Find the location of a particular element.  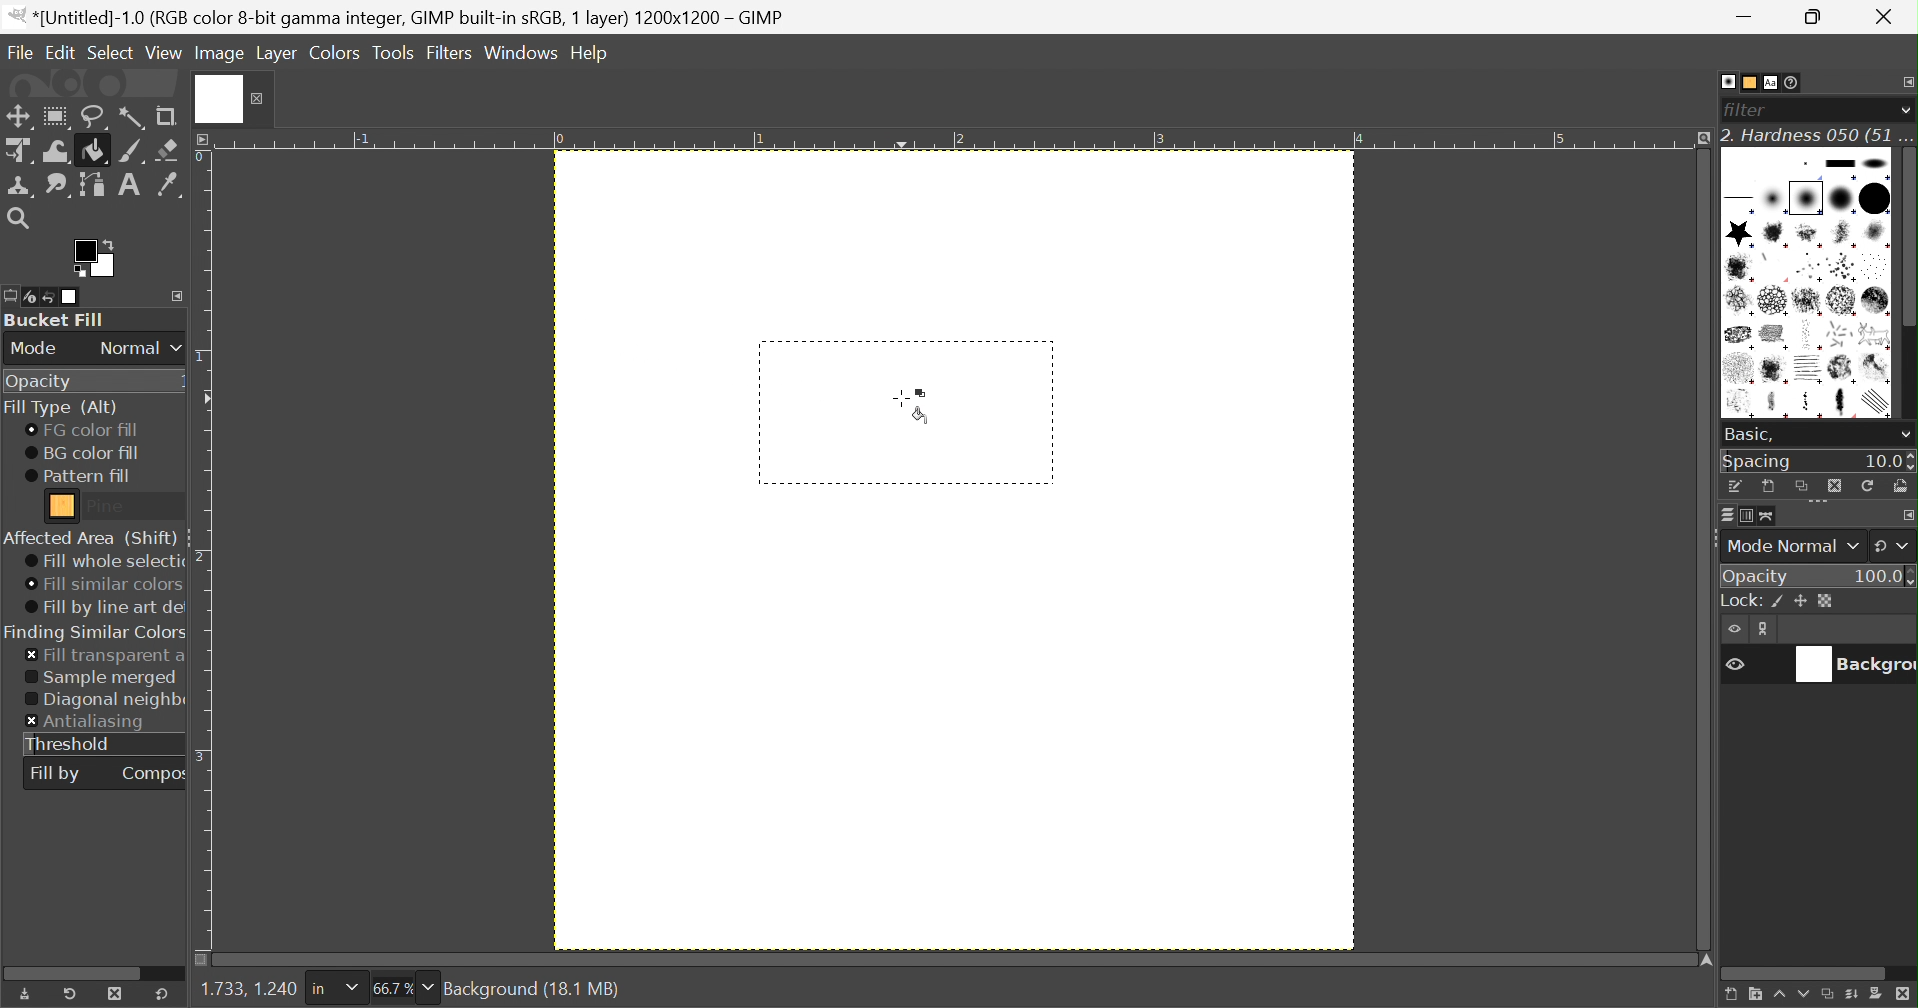

Charcoal is located at coordinates (1774, 335).